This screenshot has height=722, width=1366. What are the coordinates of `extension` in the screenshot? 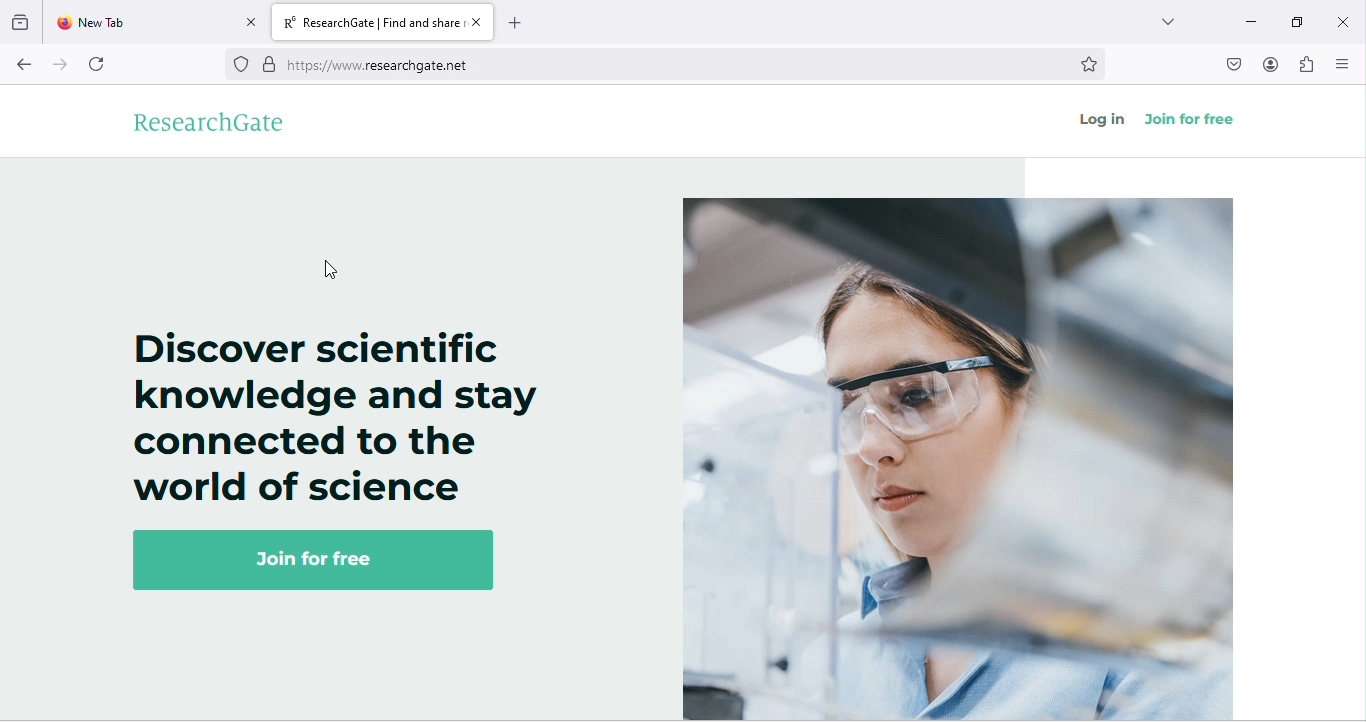 It's located at (1306, 69).